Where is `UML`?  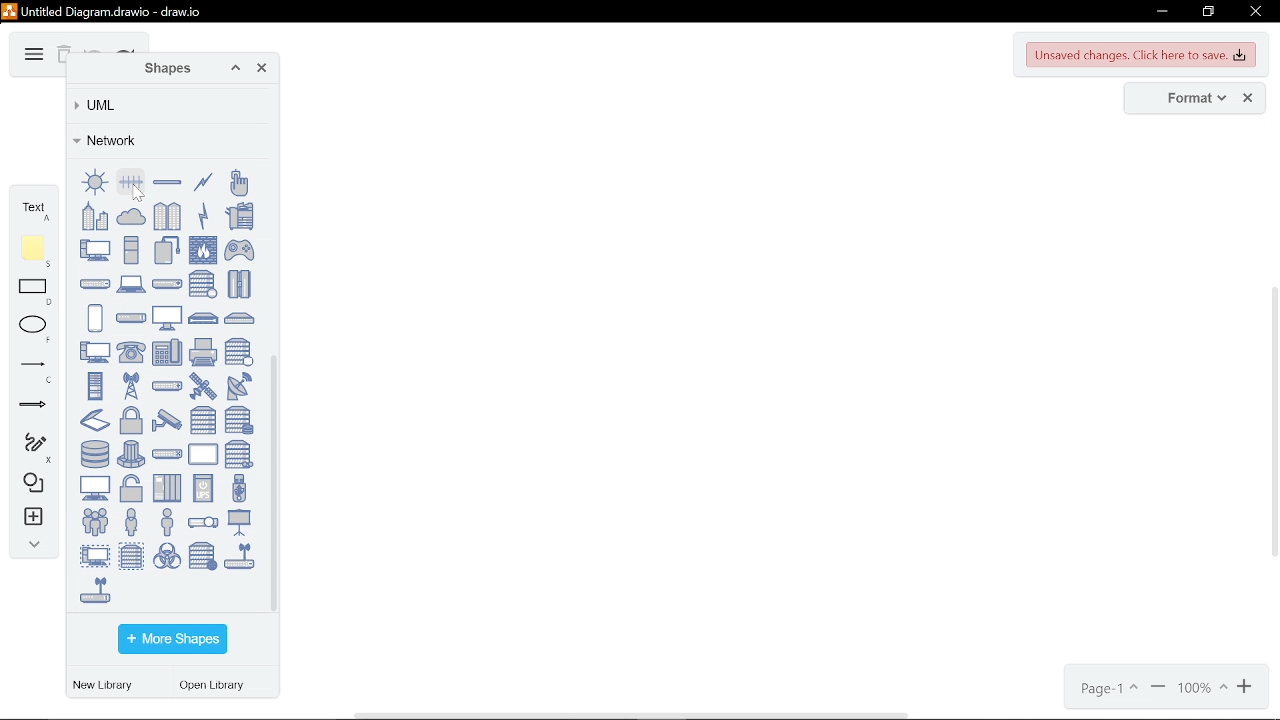
UML is located at coordinates (164, 105).